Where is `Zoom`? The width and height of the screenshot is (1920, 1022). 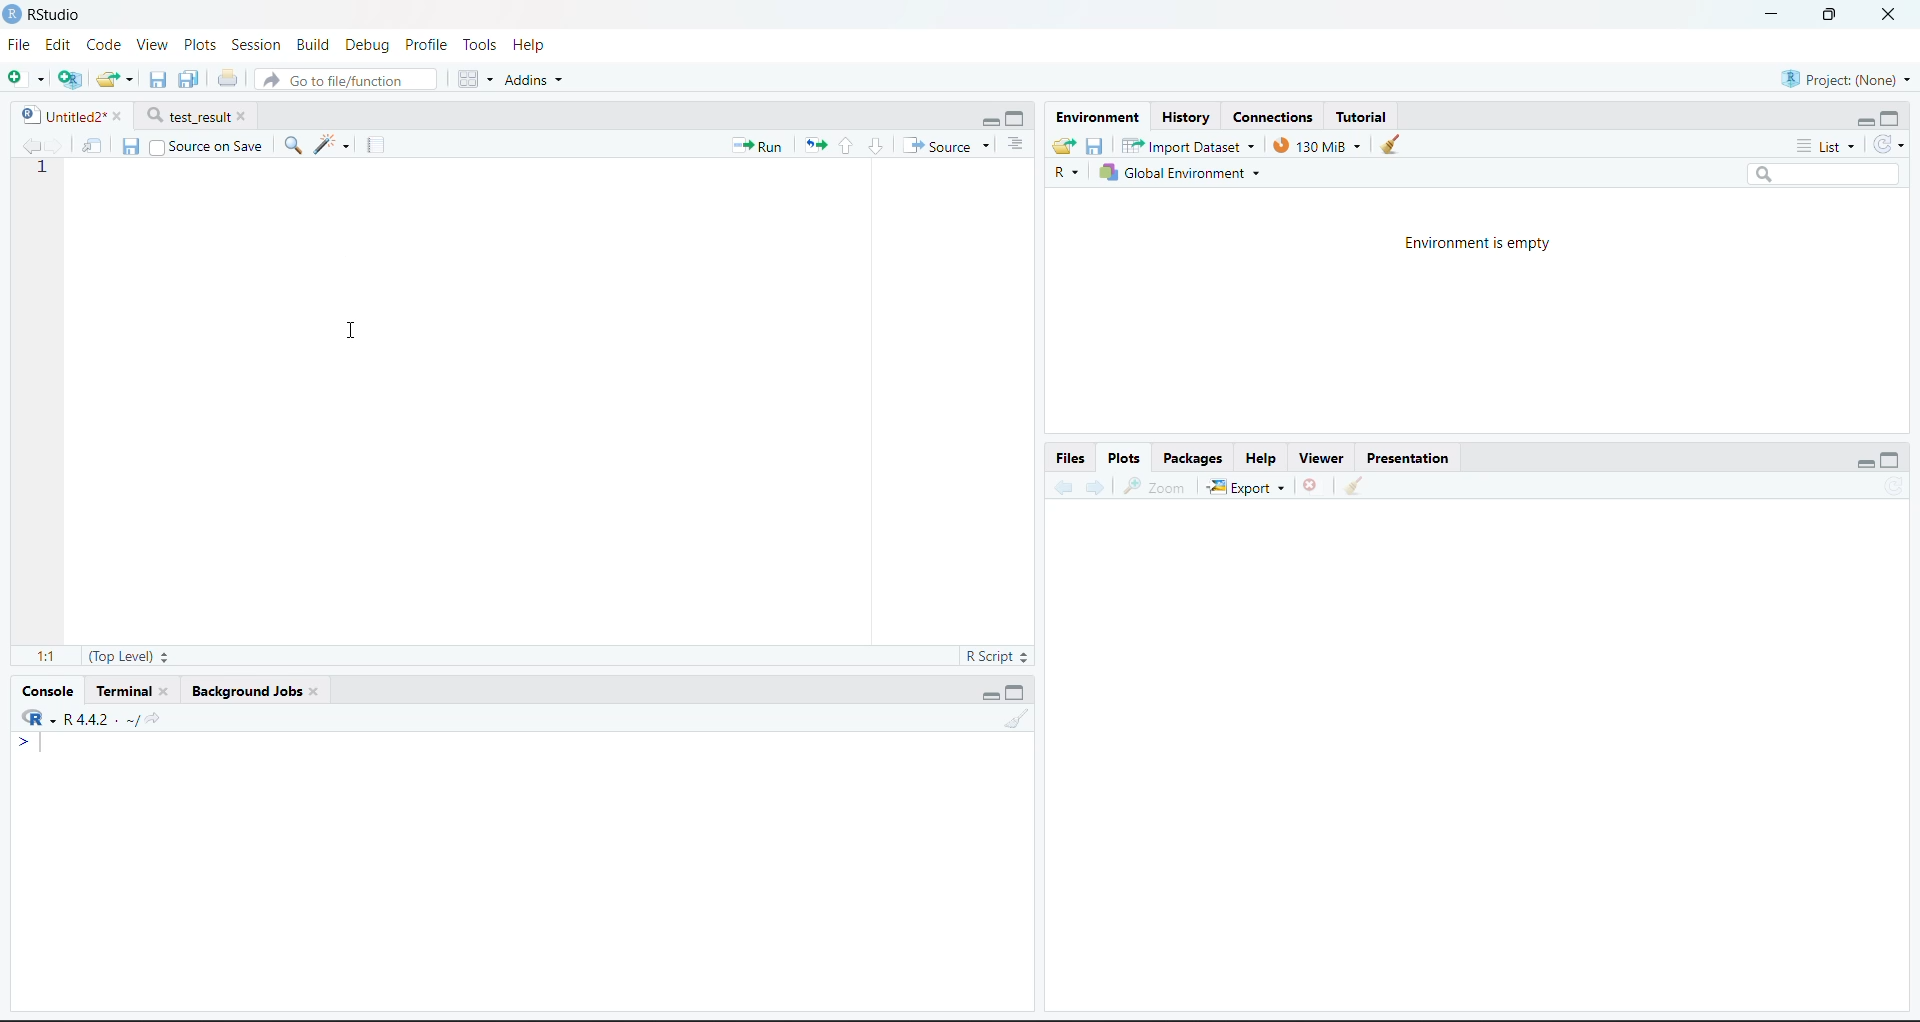
Zoom is located at coordinates (1157, 488).